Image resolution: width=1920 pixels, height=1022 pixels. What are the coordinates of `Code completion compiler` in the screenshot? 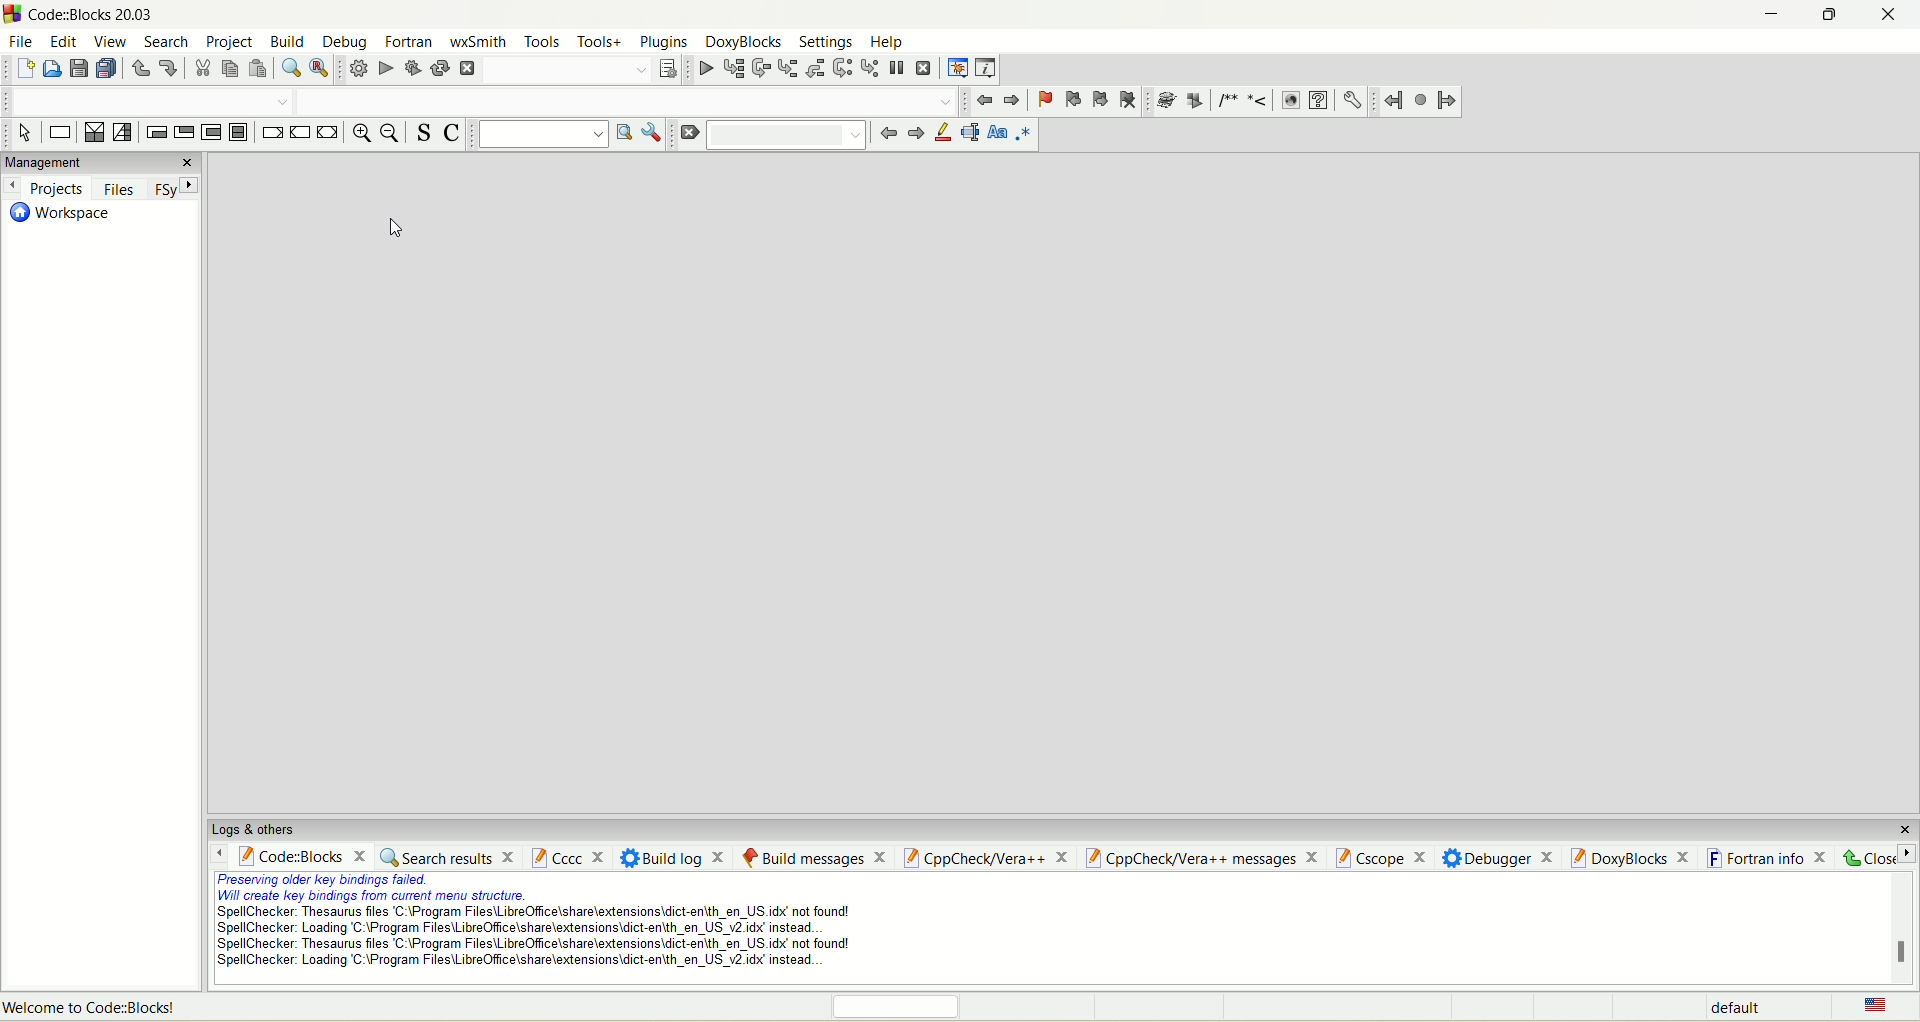 It's located at (631, 100).